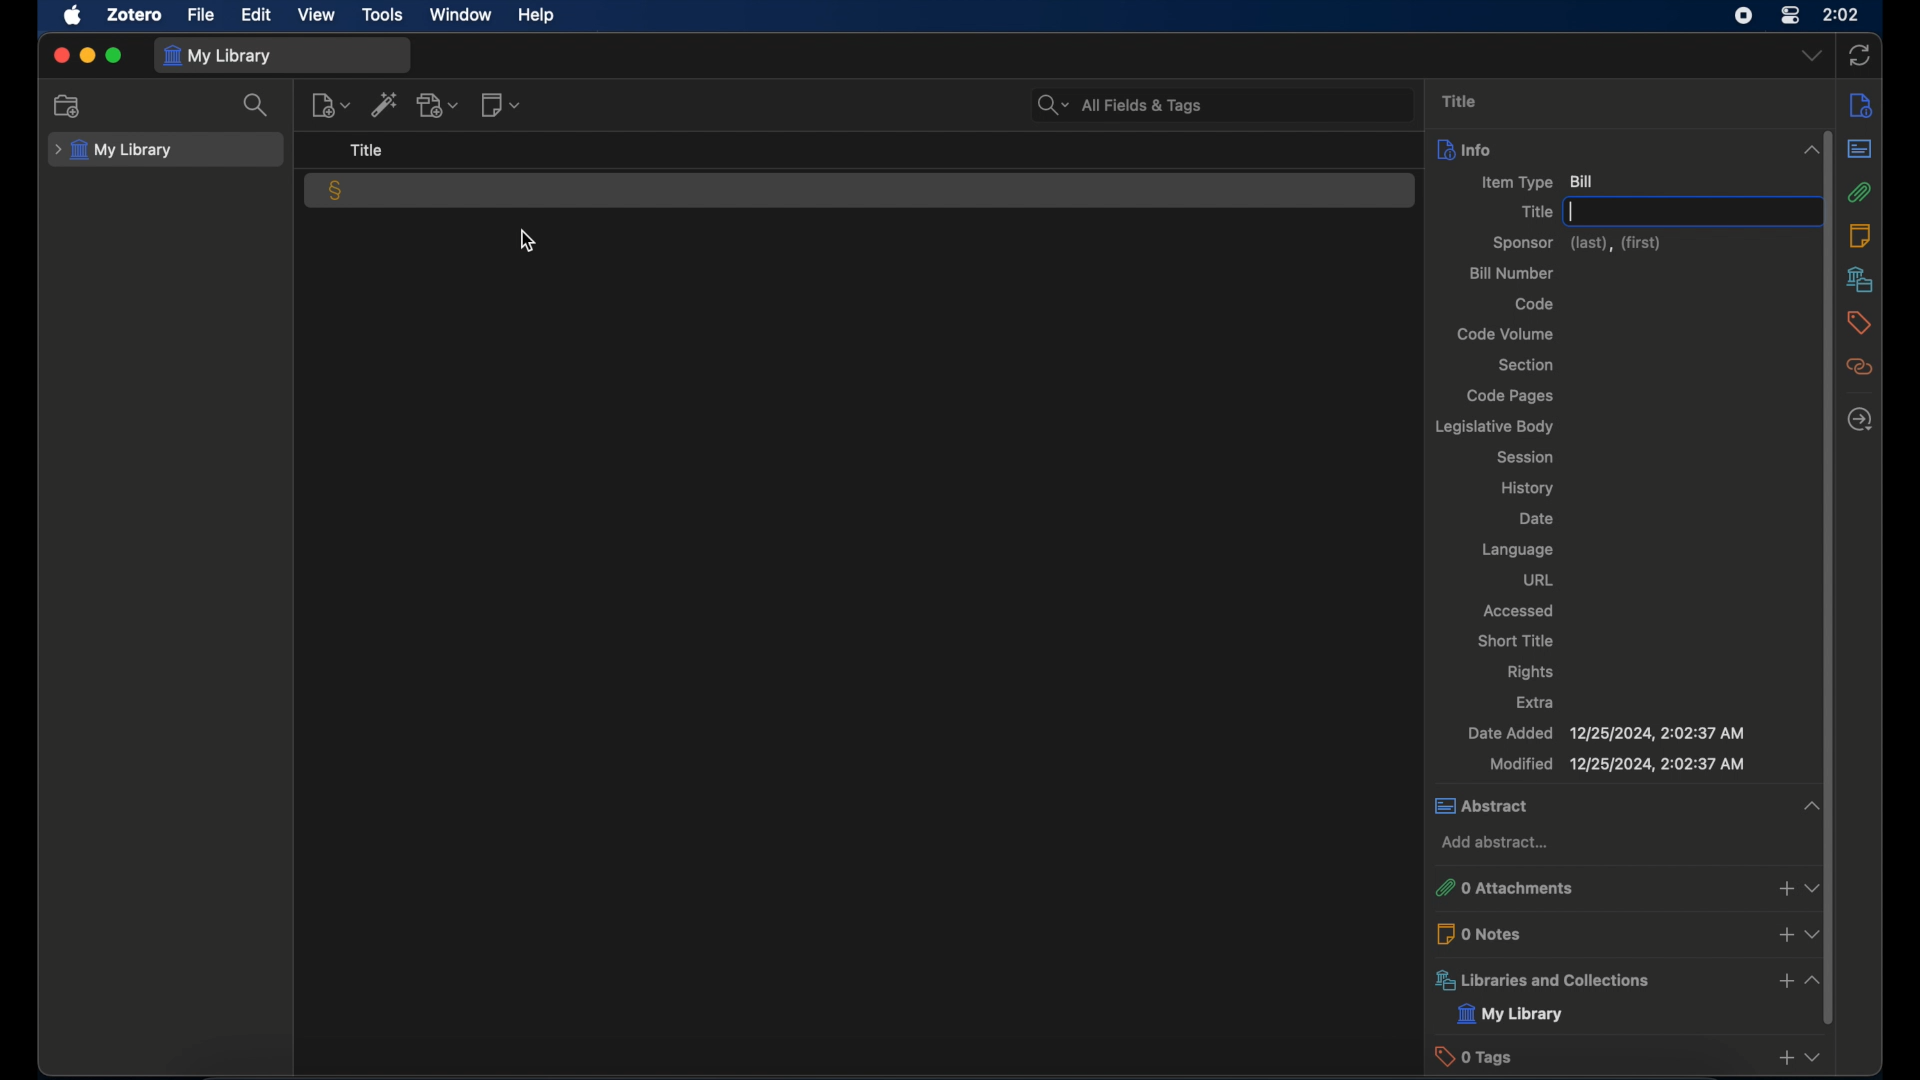 The image size is (1920, 1080). Describe the element at coordinates (1631, 150) in the screenshot. I see `info` at that location.